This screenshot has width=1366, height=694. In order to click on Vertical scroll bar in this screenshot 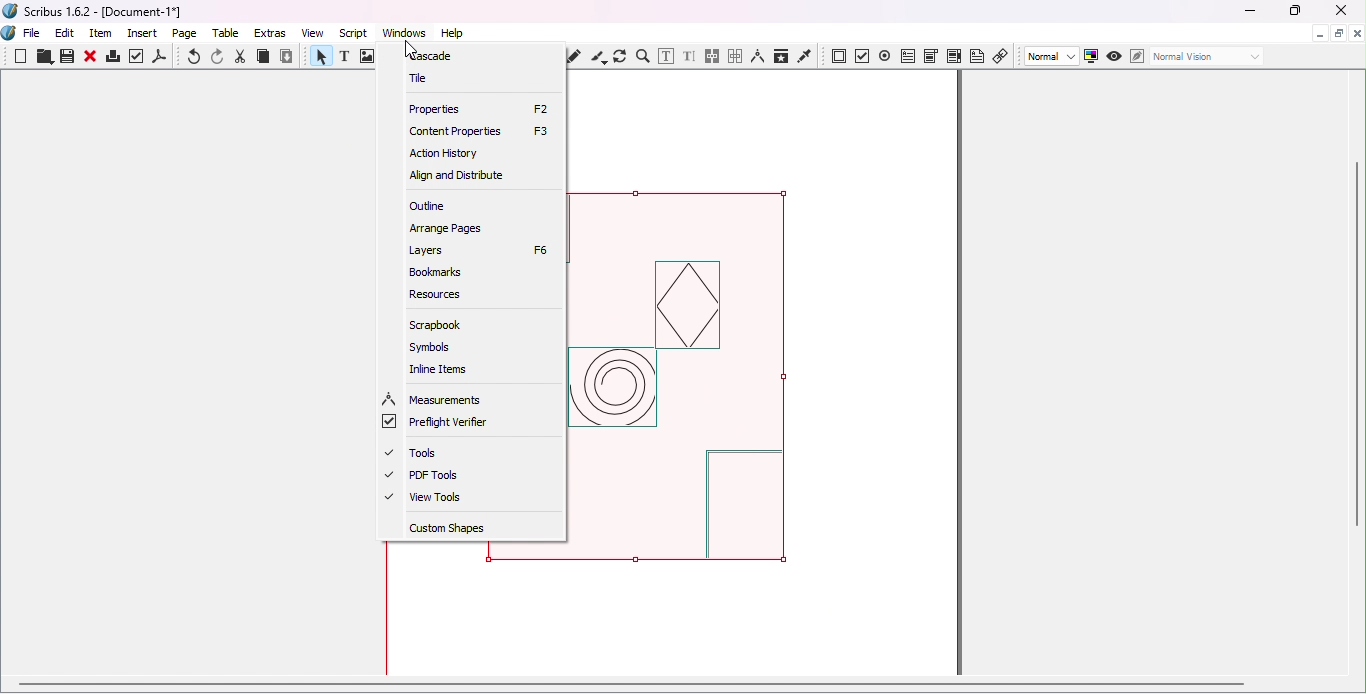, I will do `click(1358, 375)`.